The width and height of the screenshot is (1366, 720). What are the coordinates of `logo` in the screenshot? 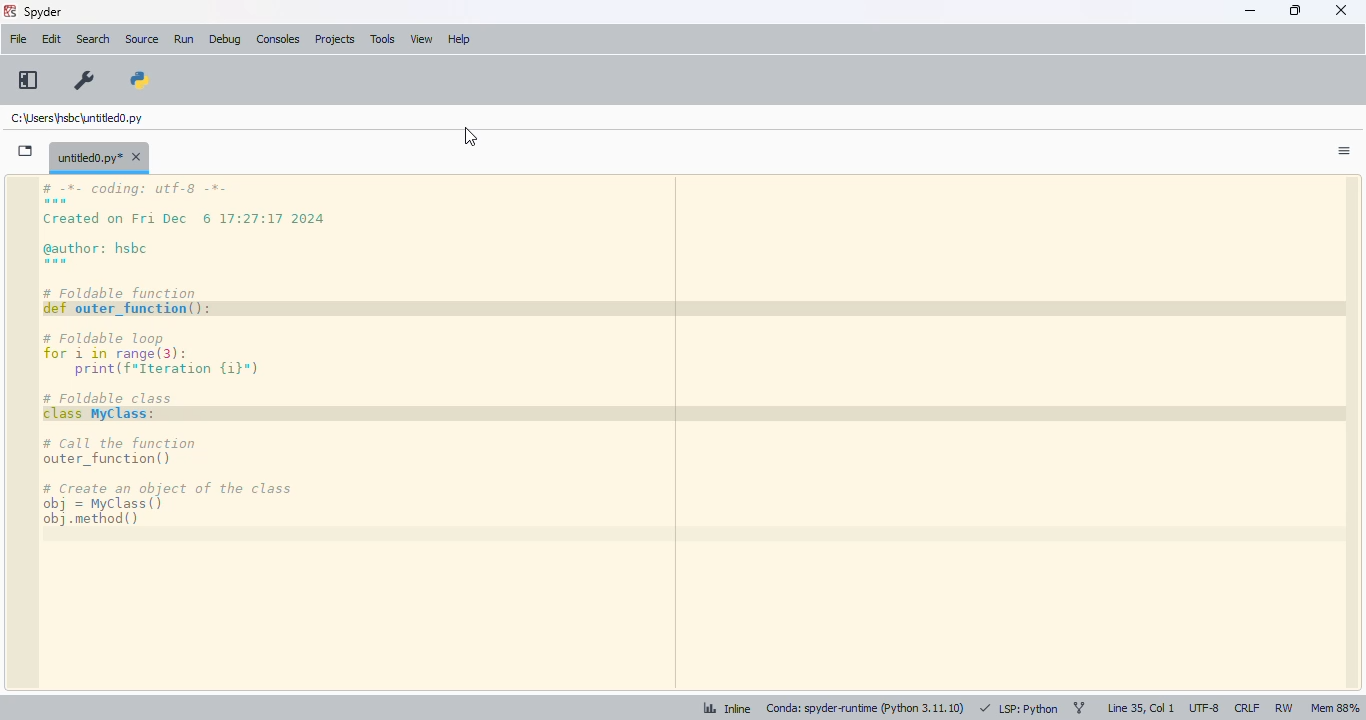 It's located at (10, 11).